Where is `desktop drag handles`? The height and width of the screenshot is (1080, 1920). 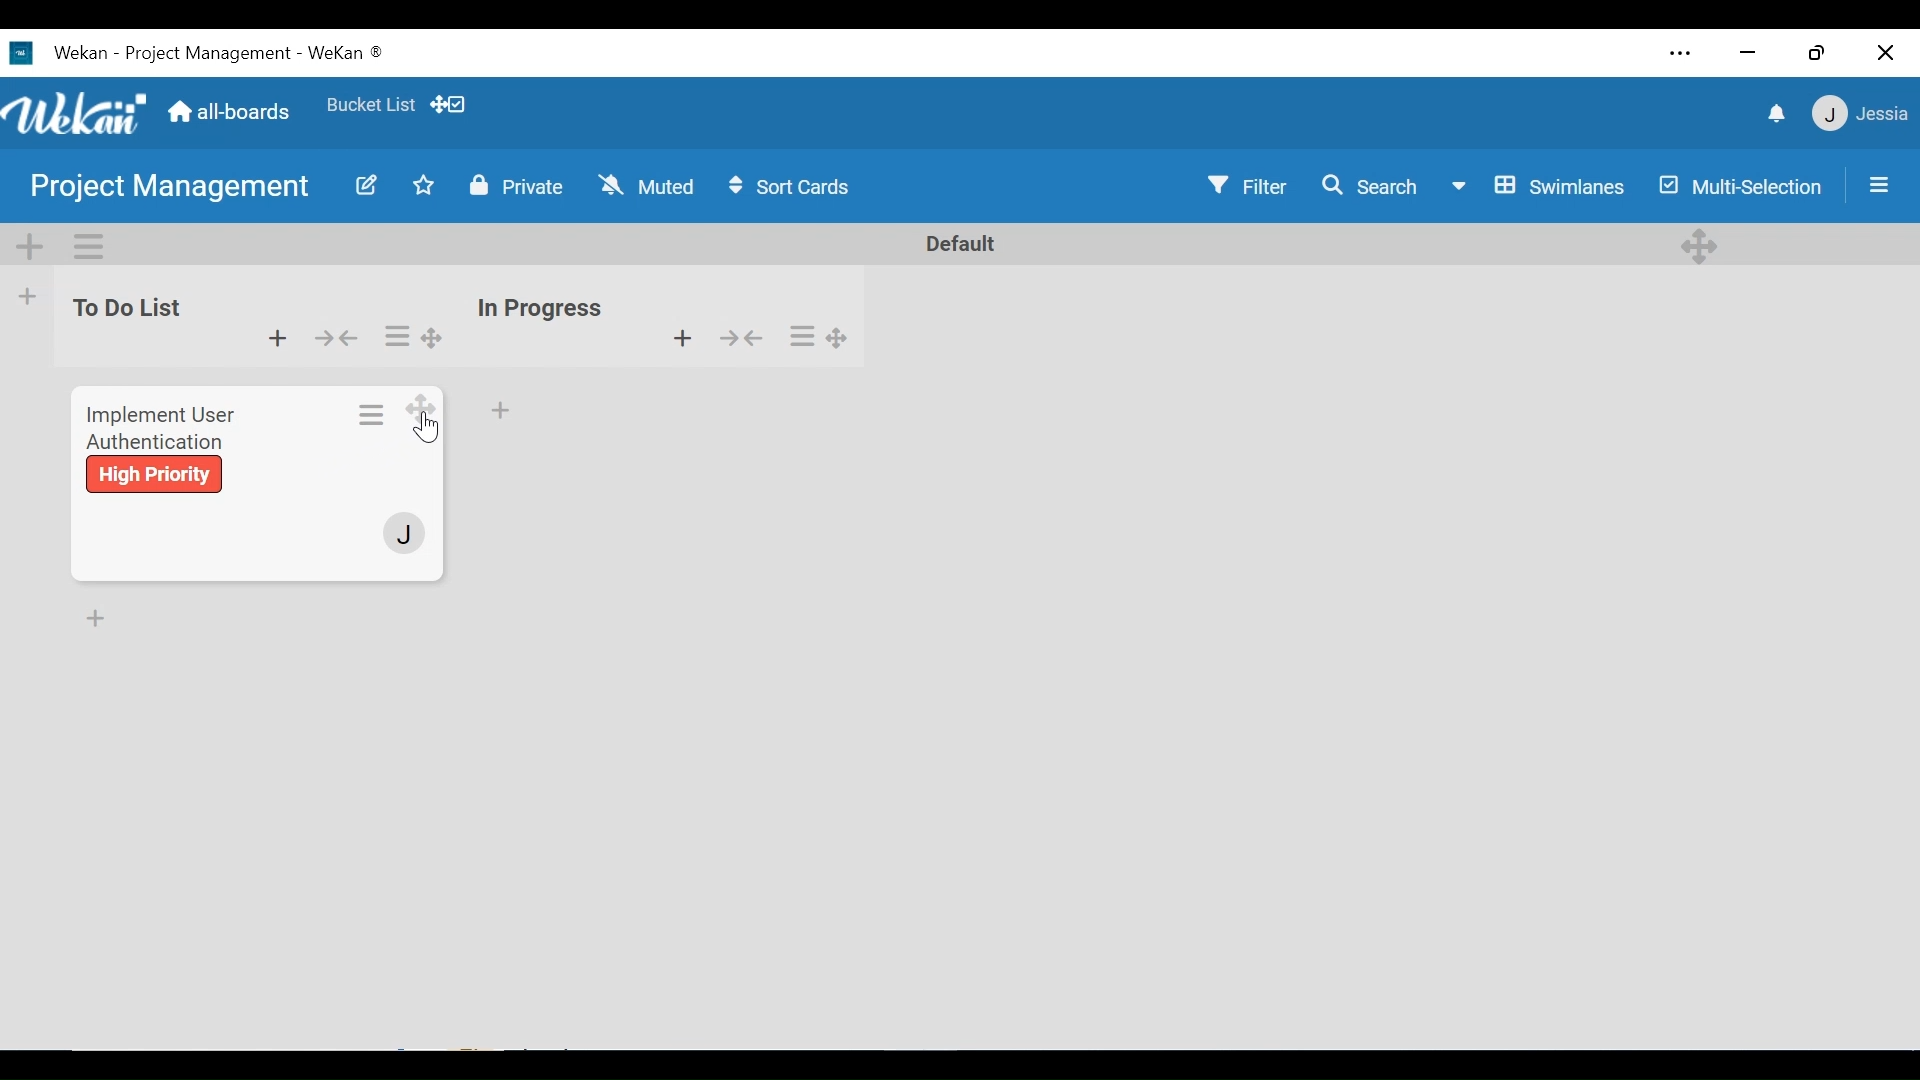 desktop drag handles is located at coordinates (432, 337).